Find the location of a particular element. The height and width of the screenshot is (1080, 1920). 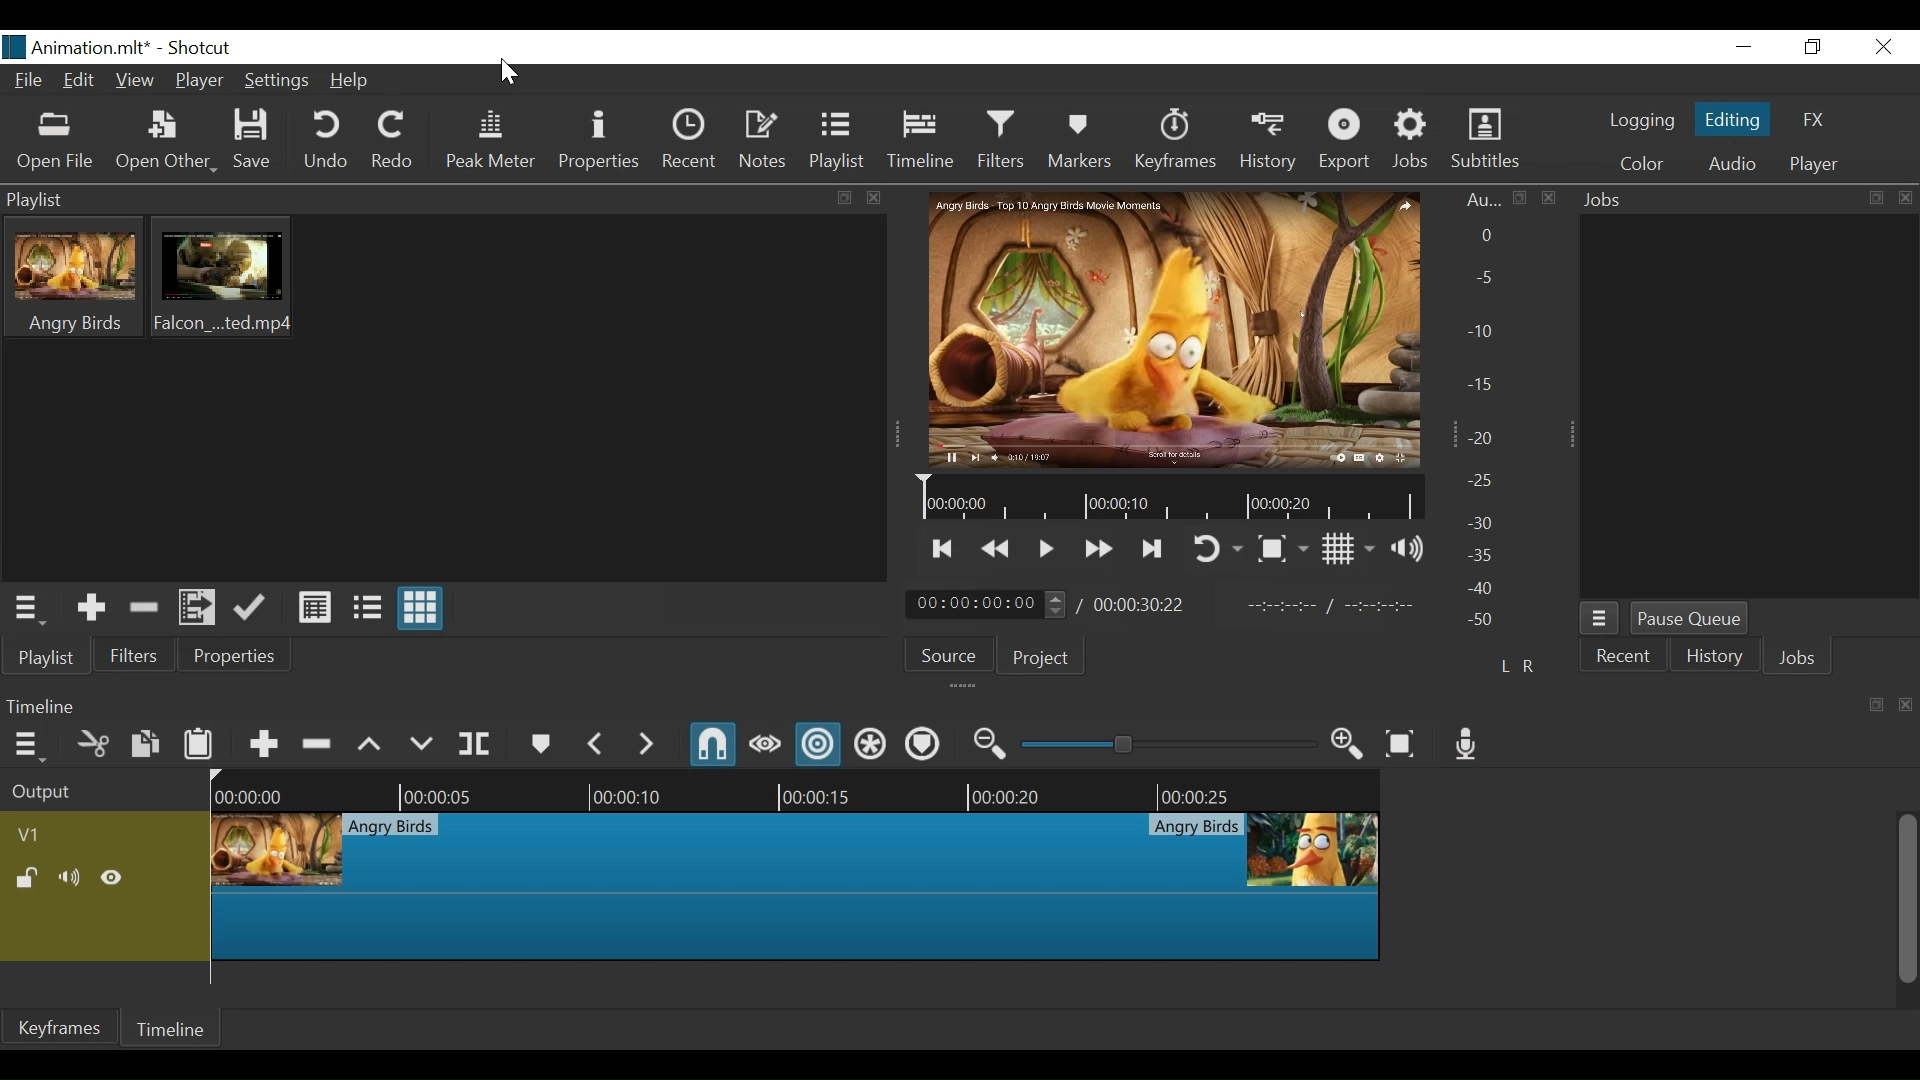

Editing is located at coordinates (1731, 120).